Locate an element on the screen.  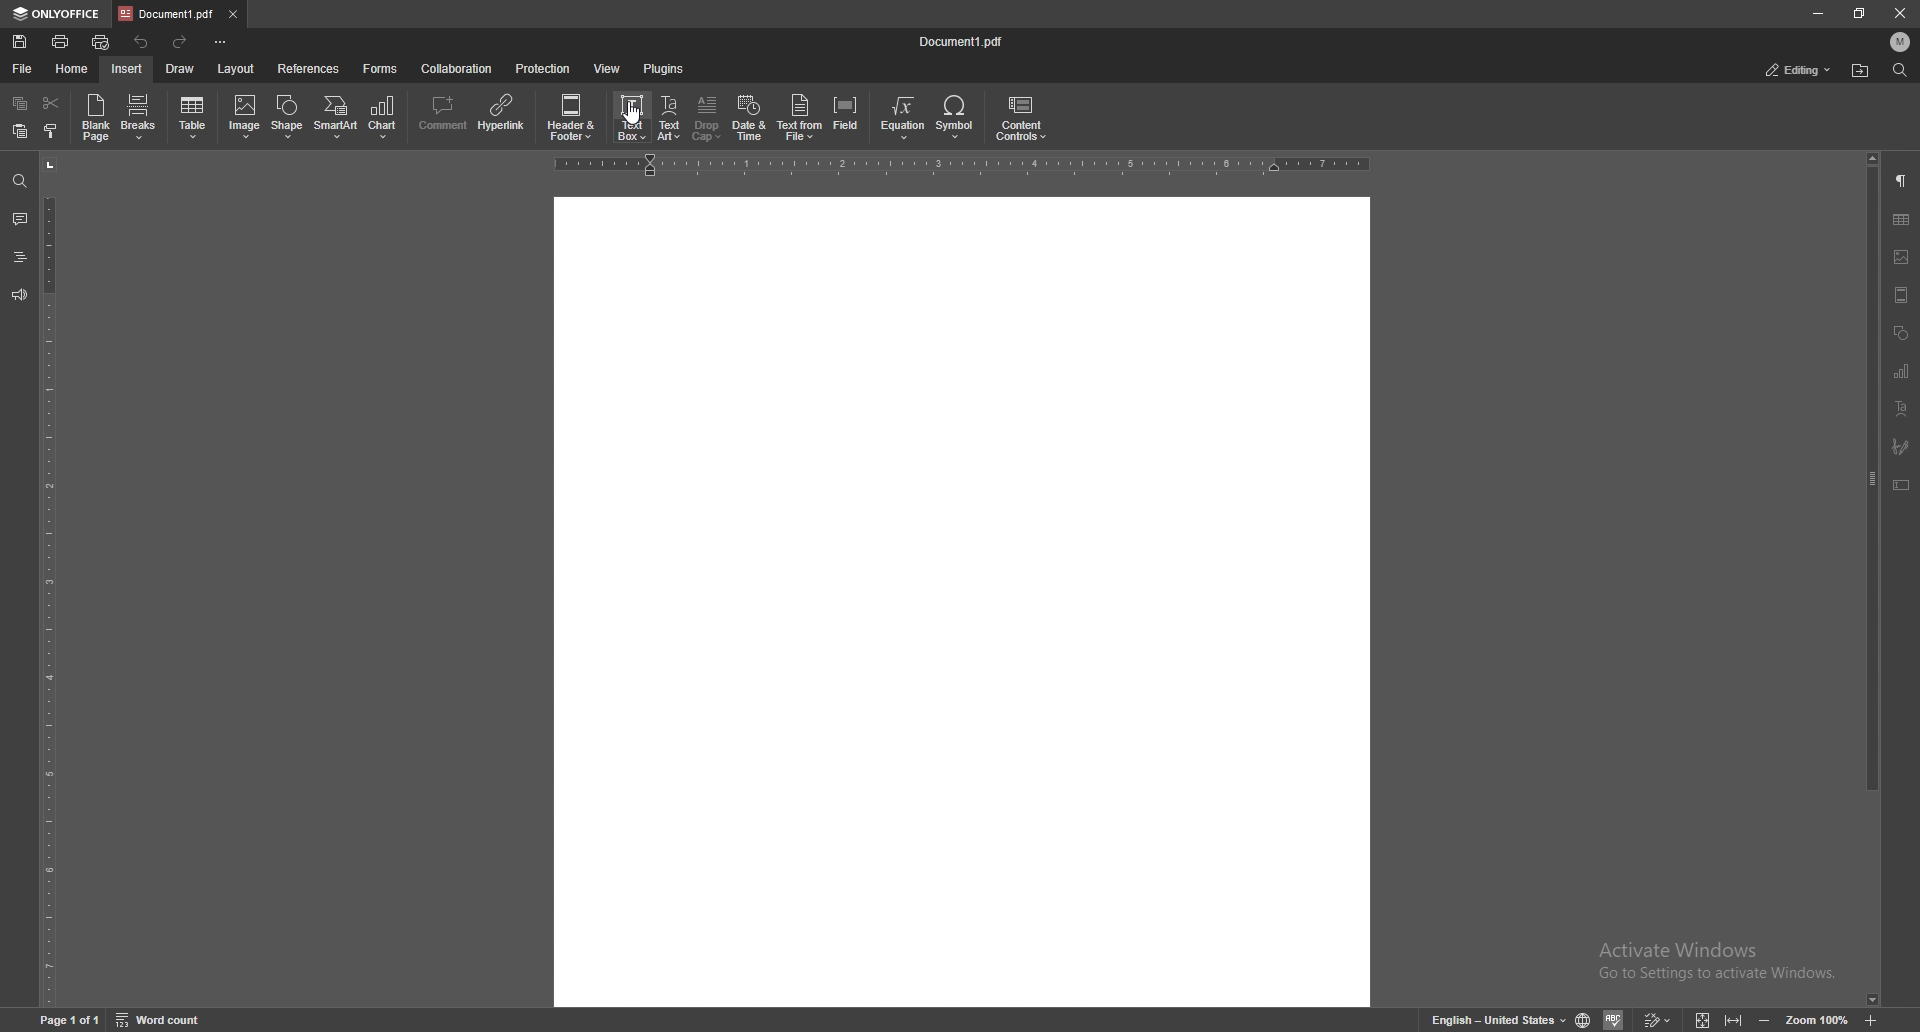
equation is located at coordinates (904, 118).